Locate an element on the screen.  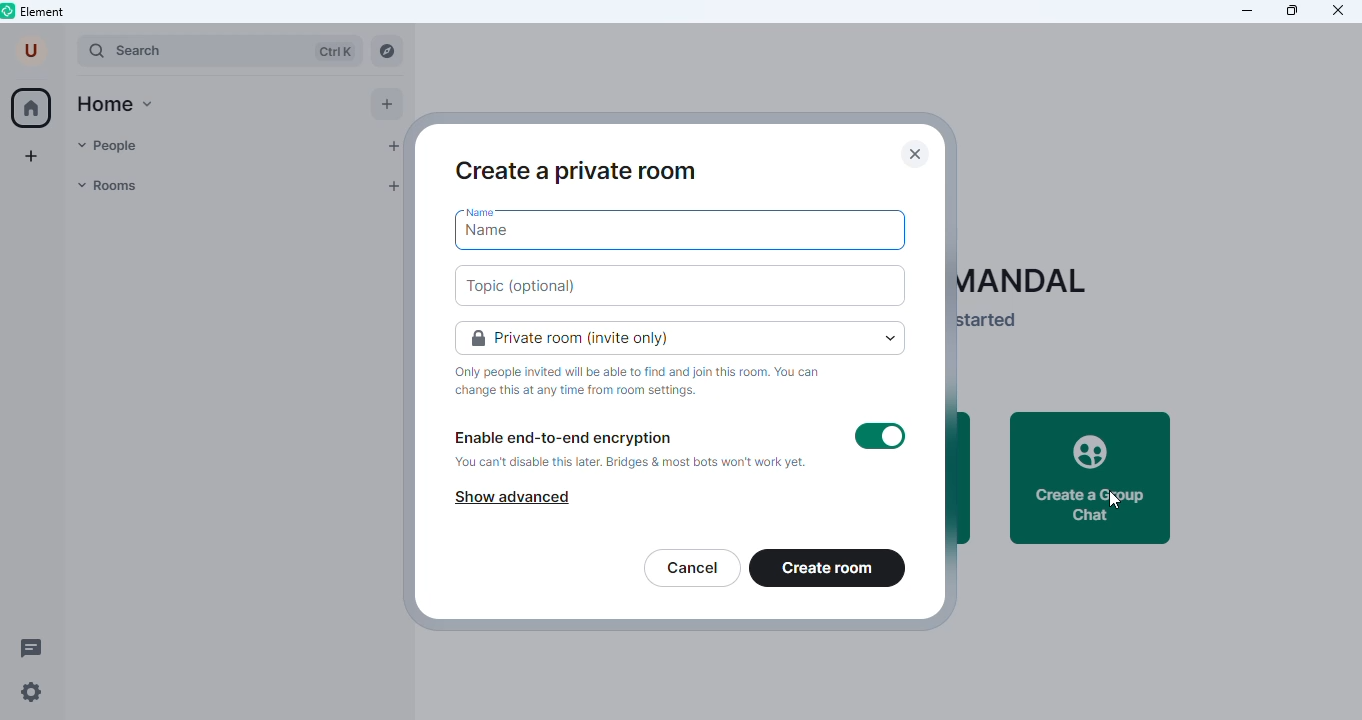
settings is located at coordinates (31, 693).